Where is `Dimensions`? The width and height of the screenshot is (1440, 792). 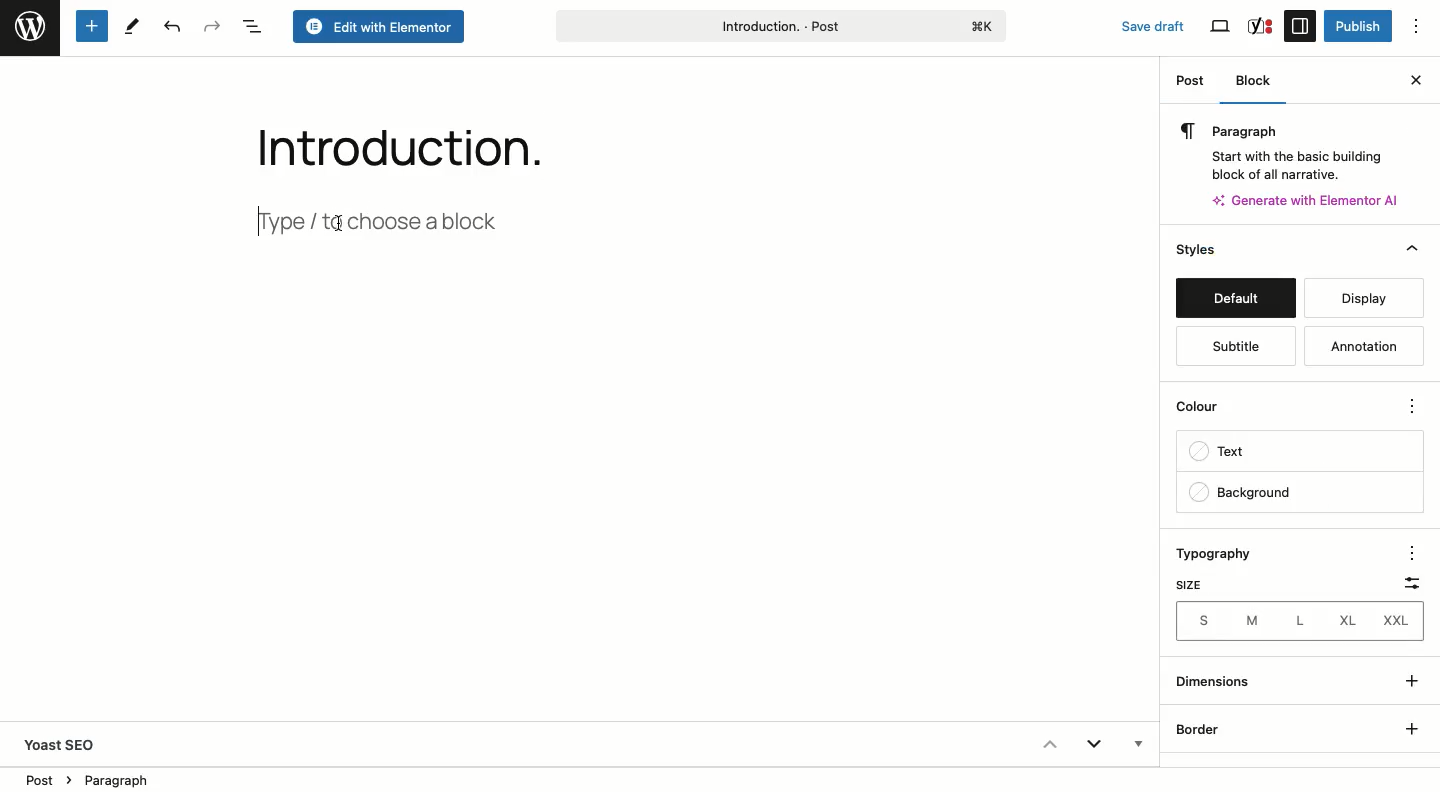 Dimensions is located at coordinates (1218, 681).